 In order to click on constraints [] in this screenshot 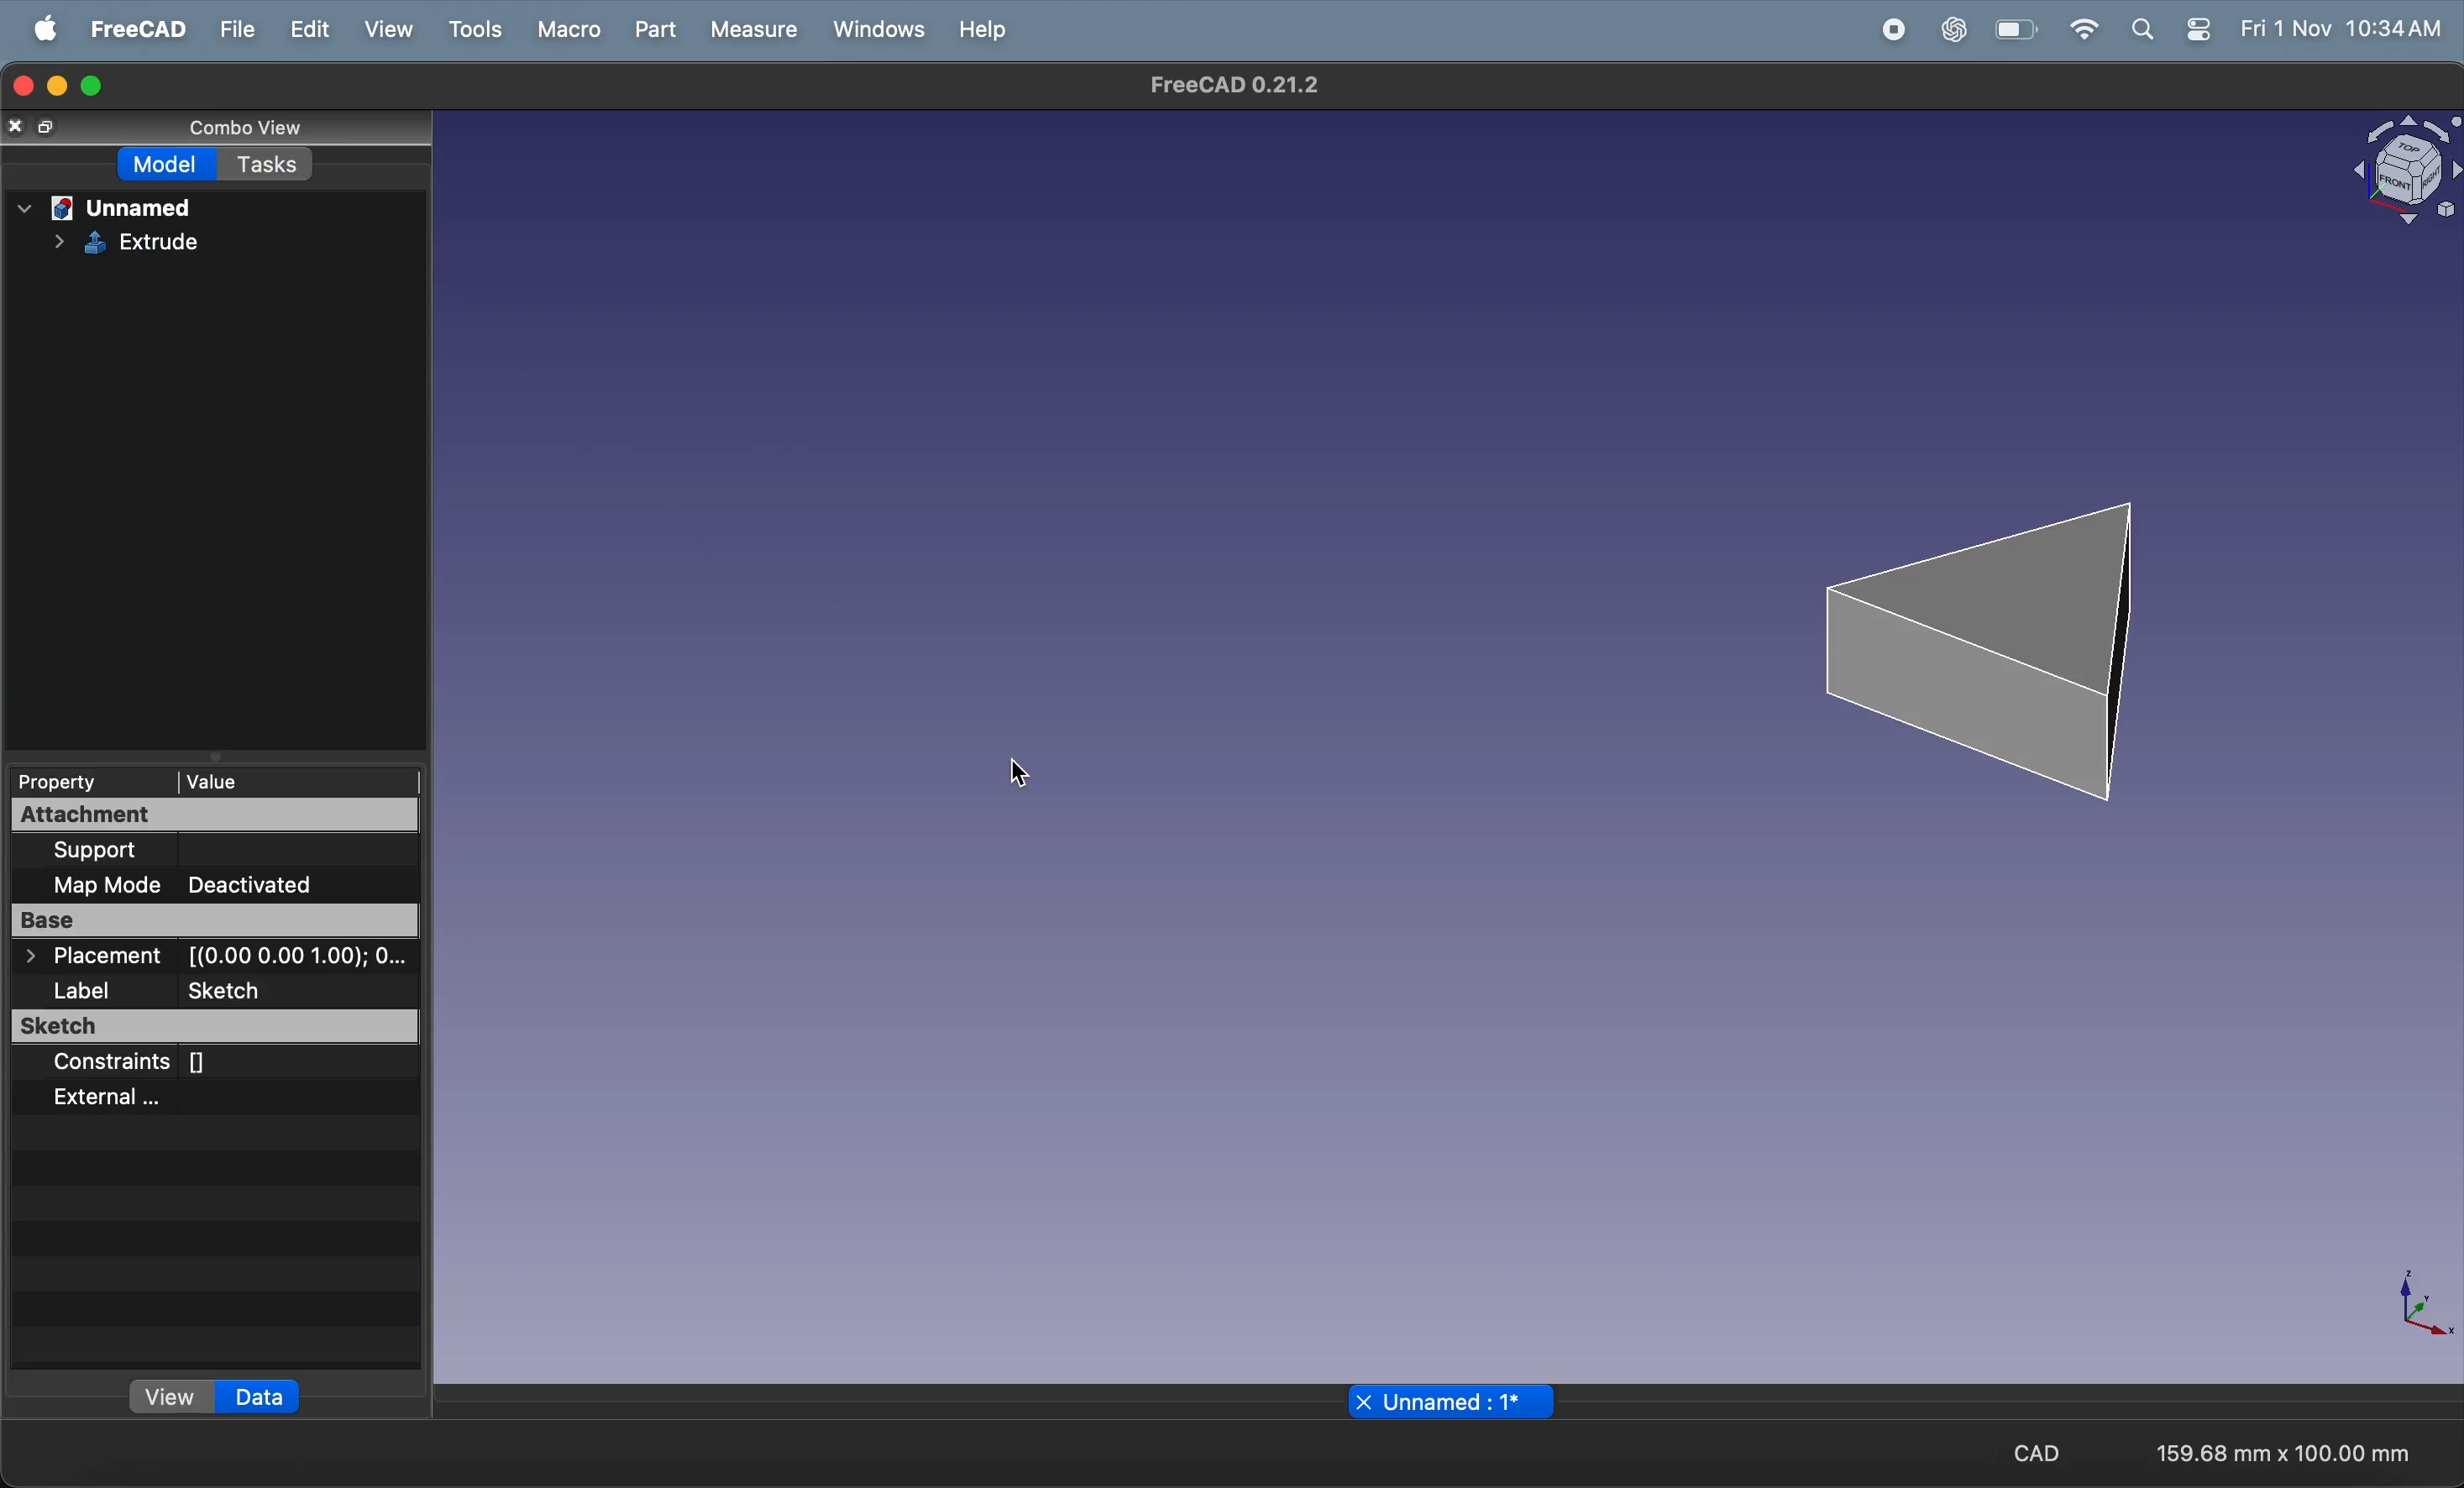, I will do `click(191, 1064)`.